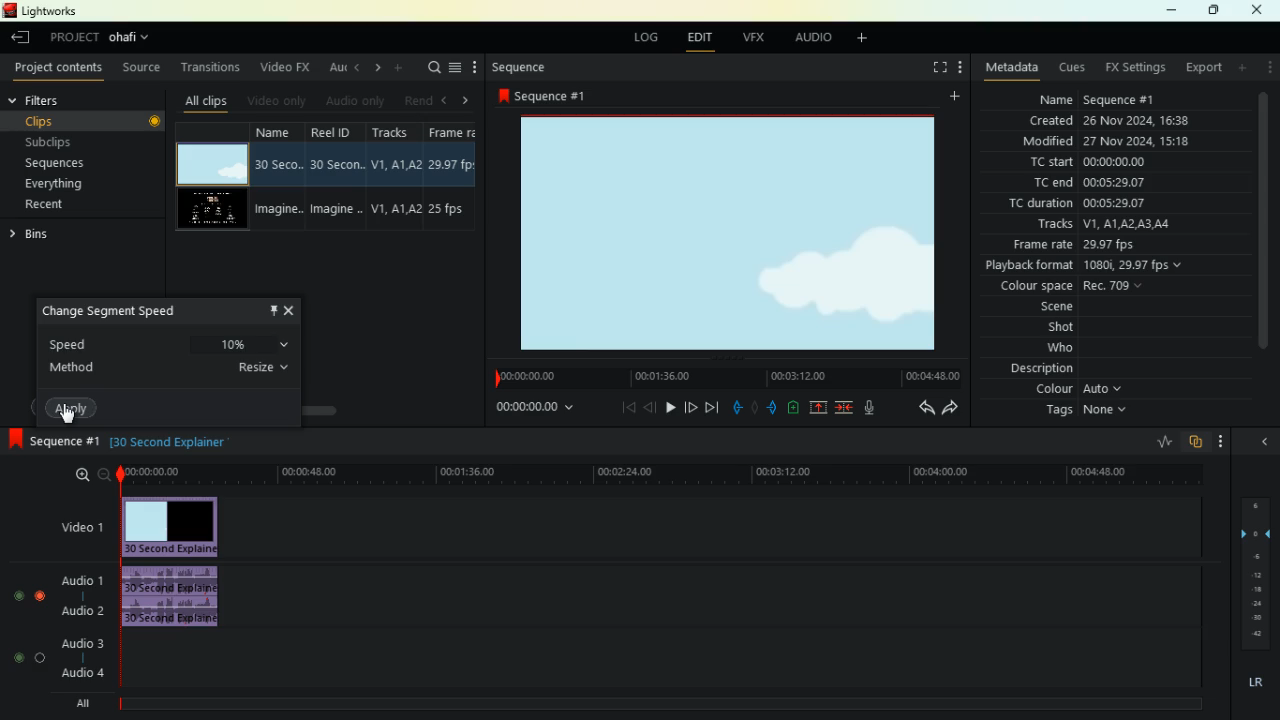 This screenshot has width=1280, height=720. What do you see at coordinates (282, 178) in the screenshot?
I see `name` at bounding box center [282, 178].